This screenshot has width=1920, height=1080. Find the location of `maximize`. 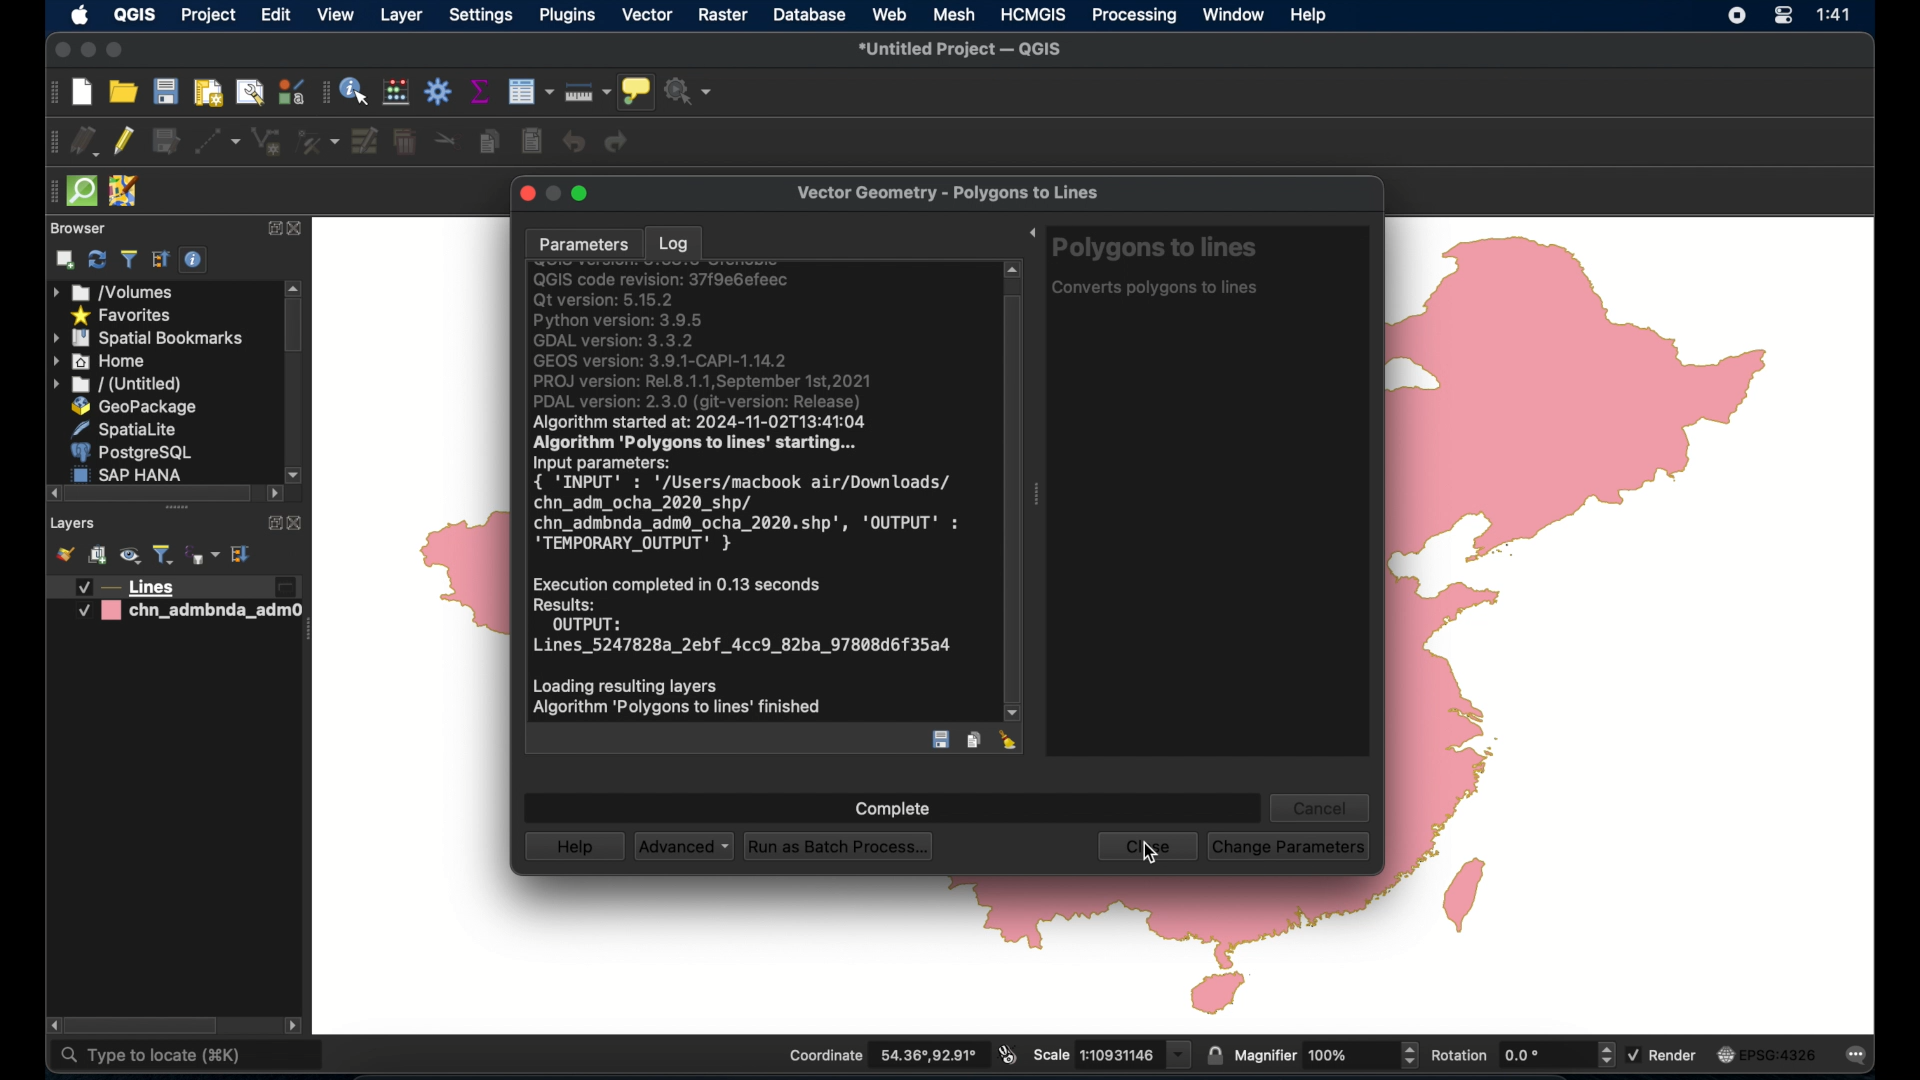

maximize is located at coordinates (117, 50).